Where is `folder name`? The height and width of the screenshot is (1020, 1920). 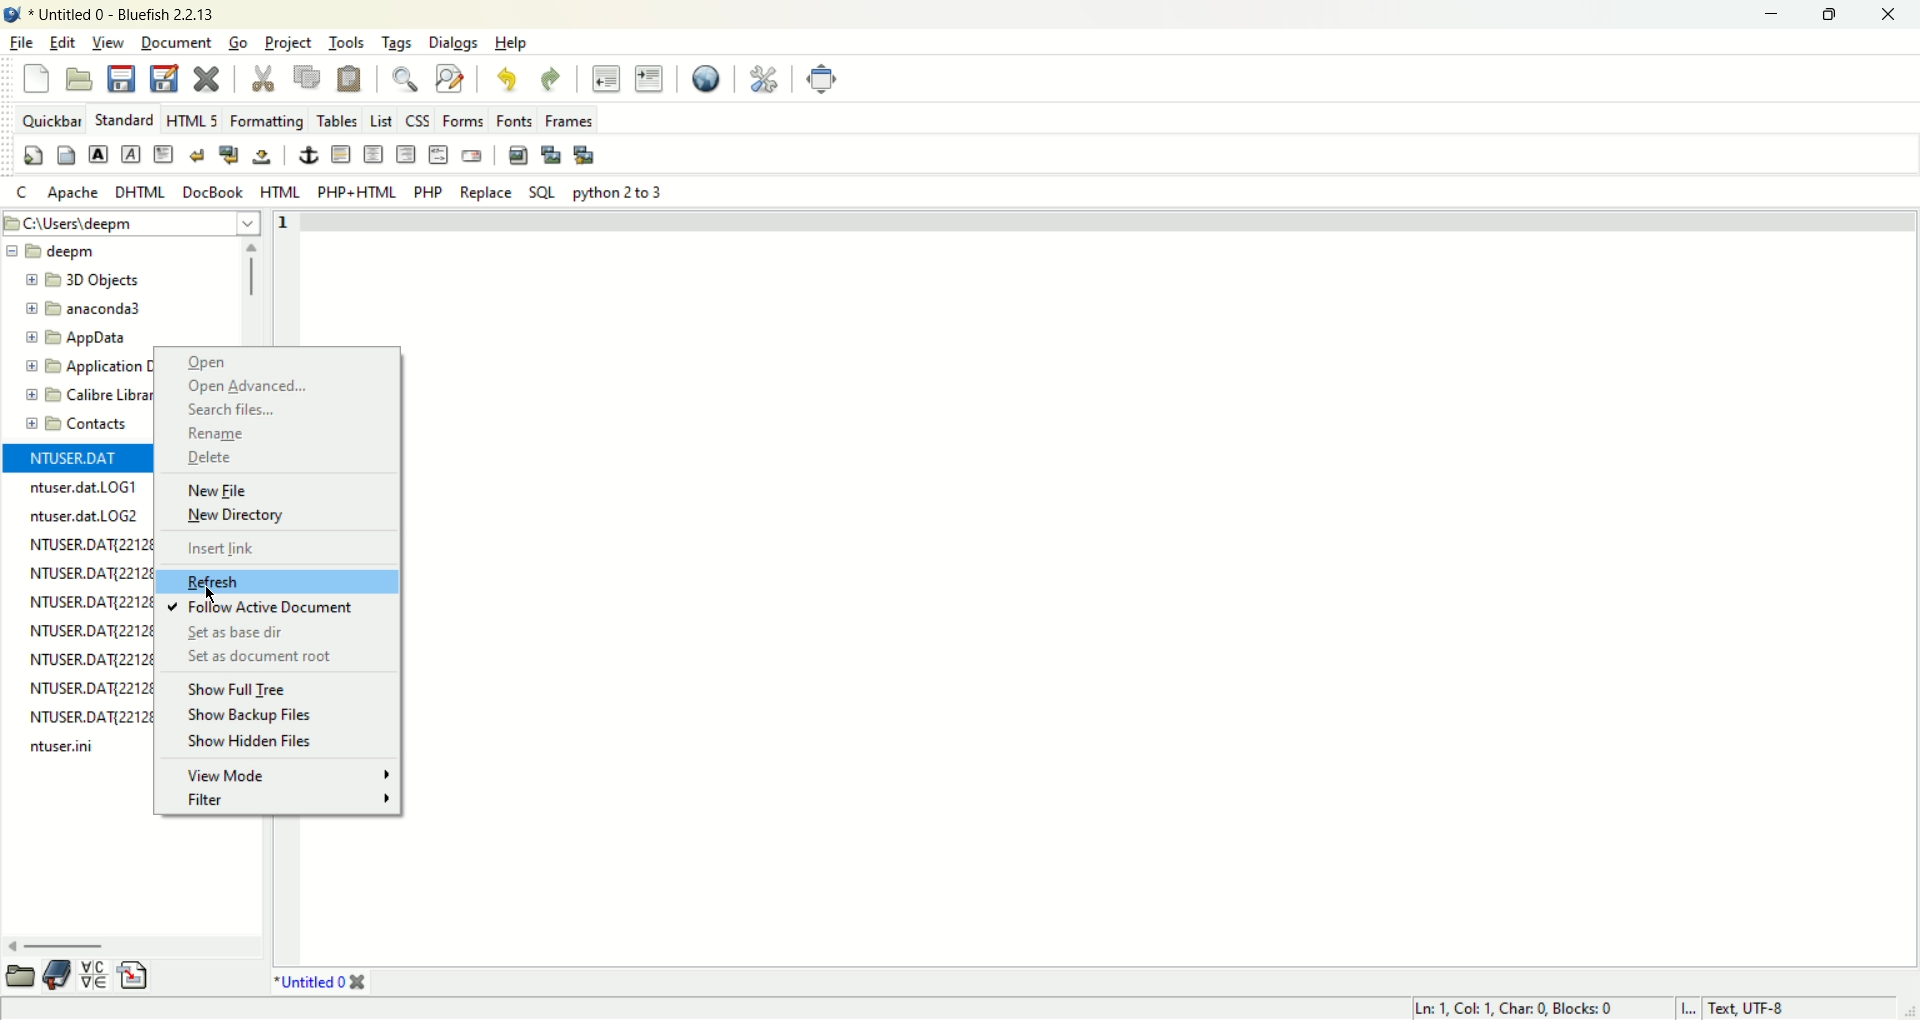
folder name is located at coordinates (109, 310).